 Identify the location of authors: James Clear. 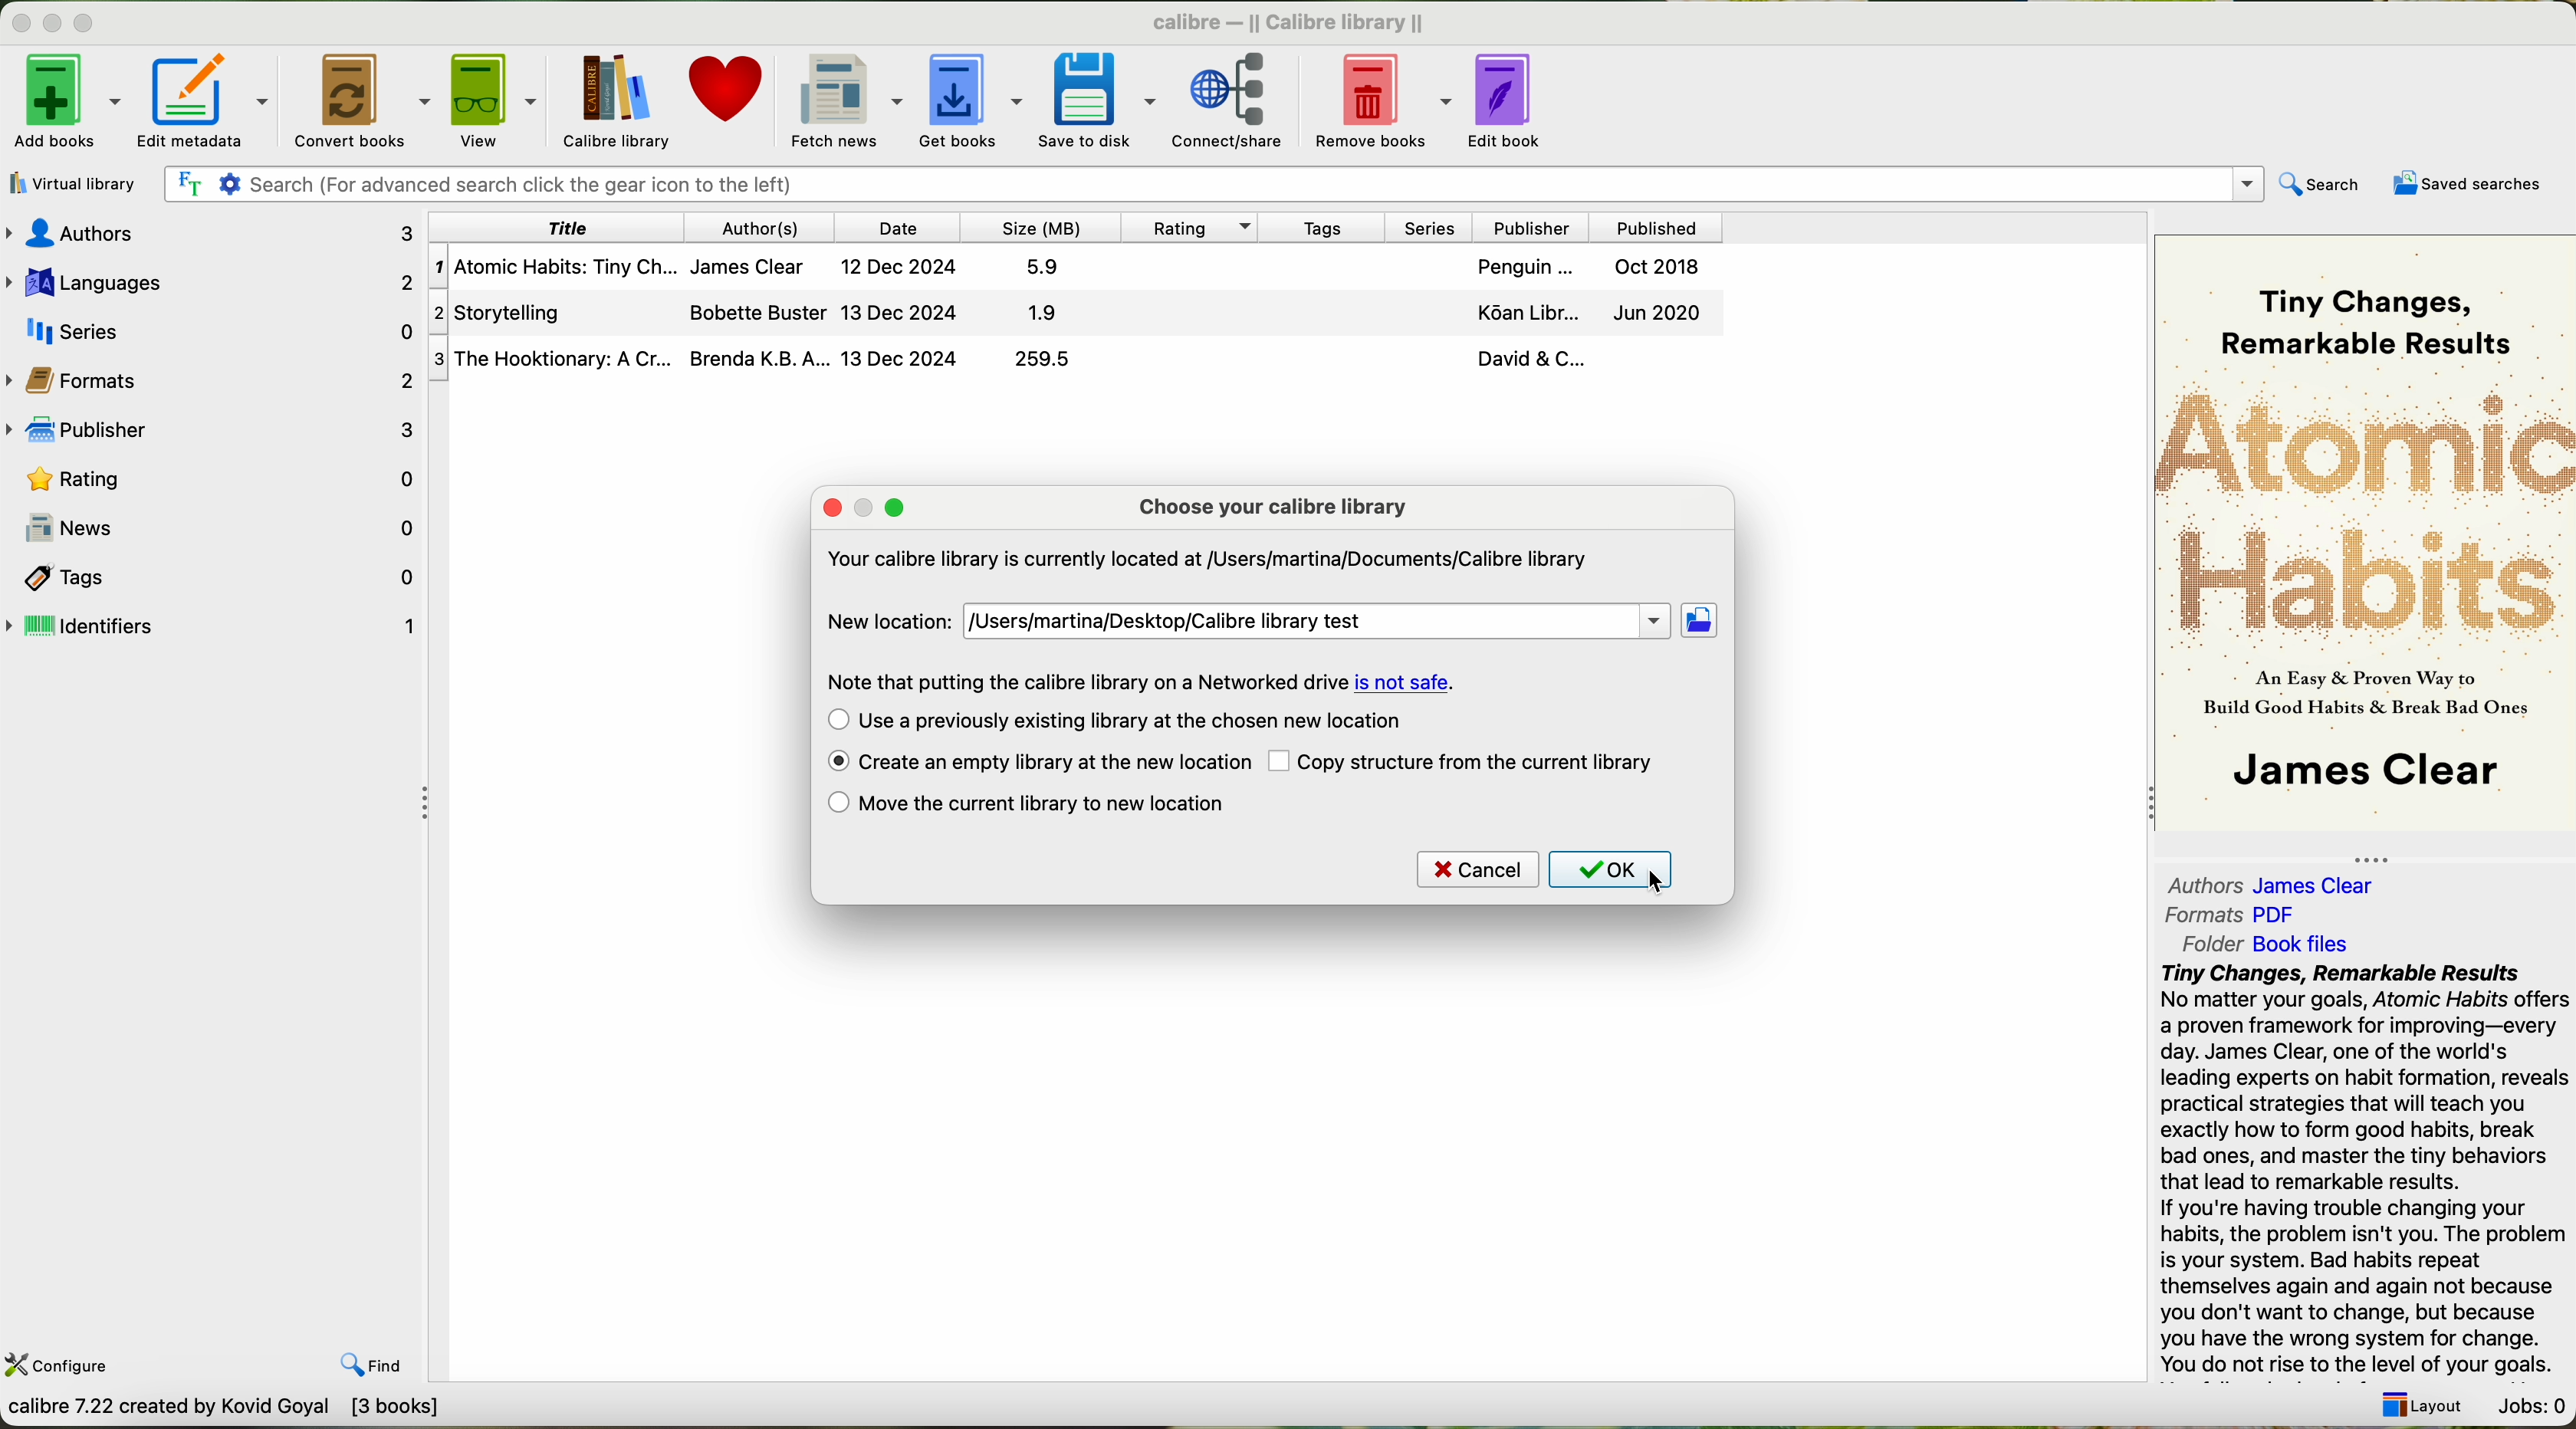
(2267, 880).